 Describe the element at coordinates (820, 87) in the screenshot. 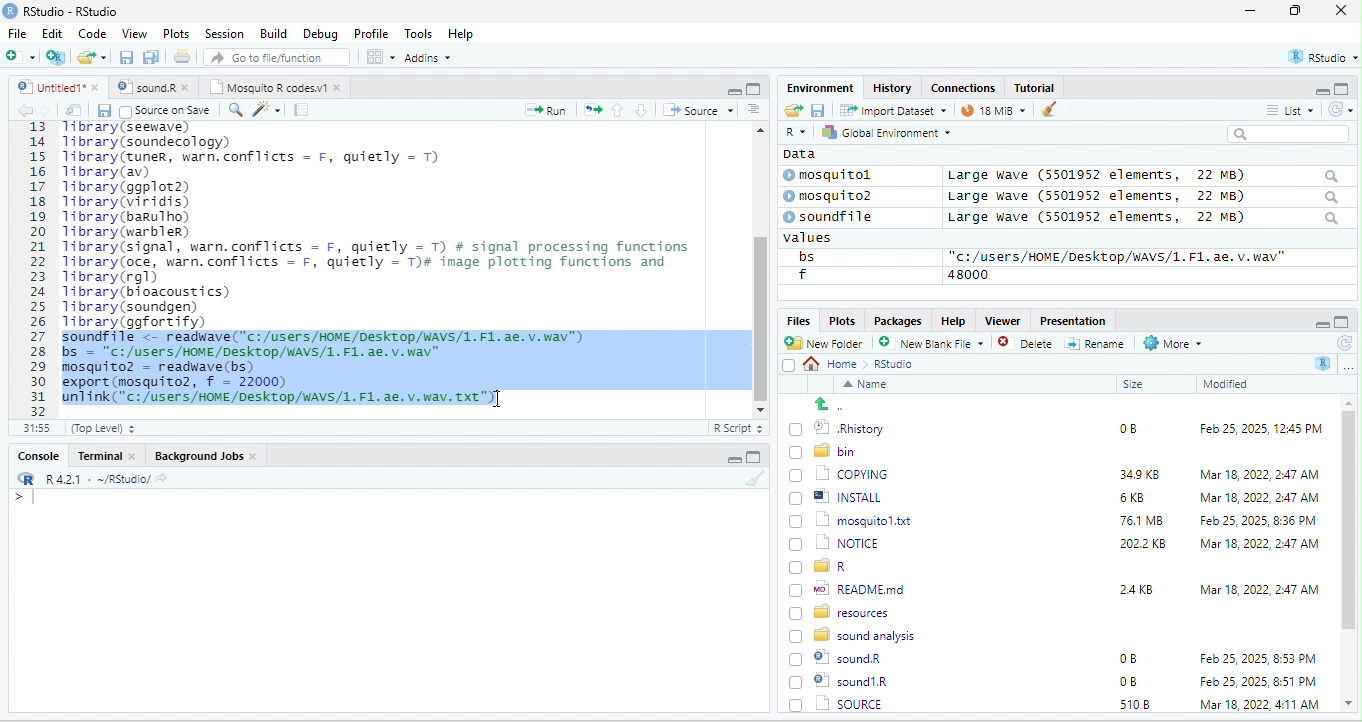

I see `Environment` at that location.